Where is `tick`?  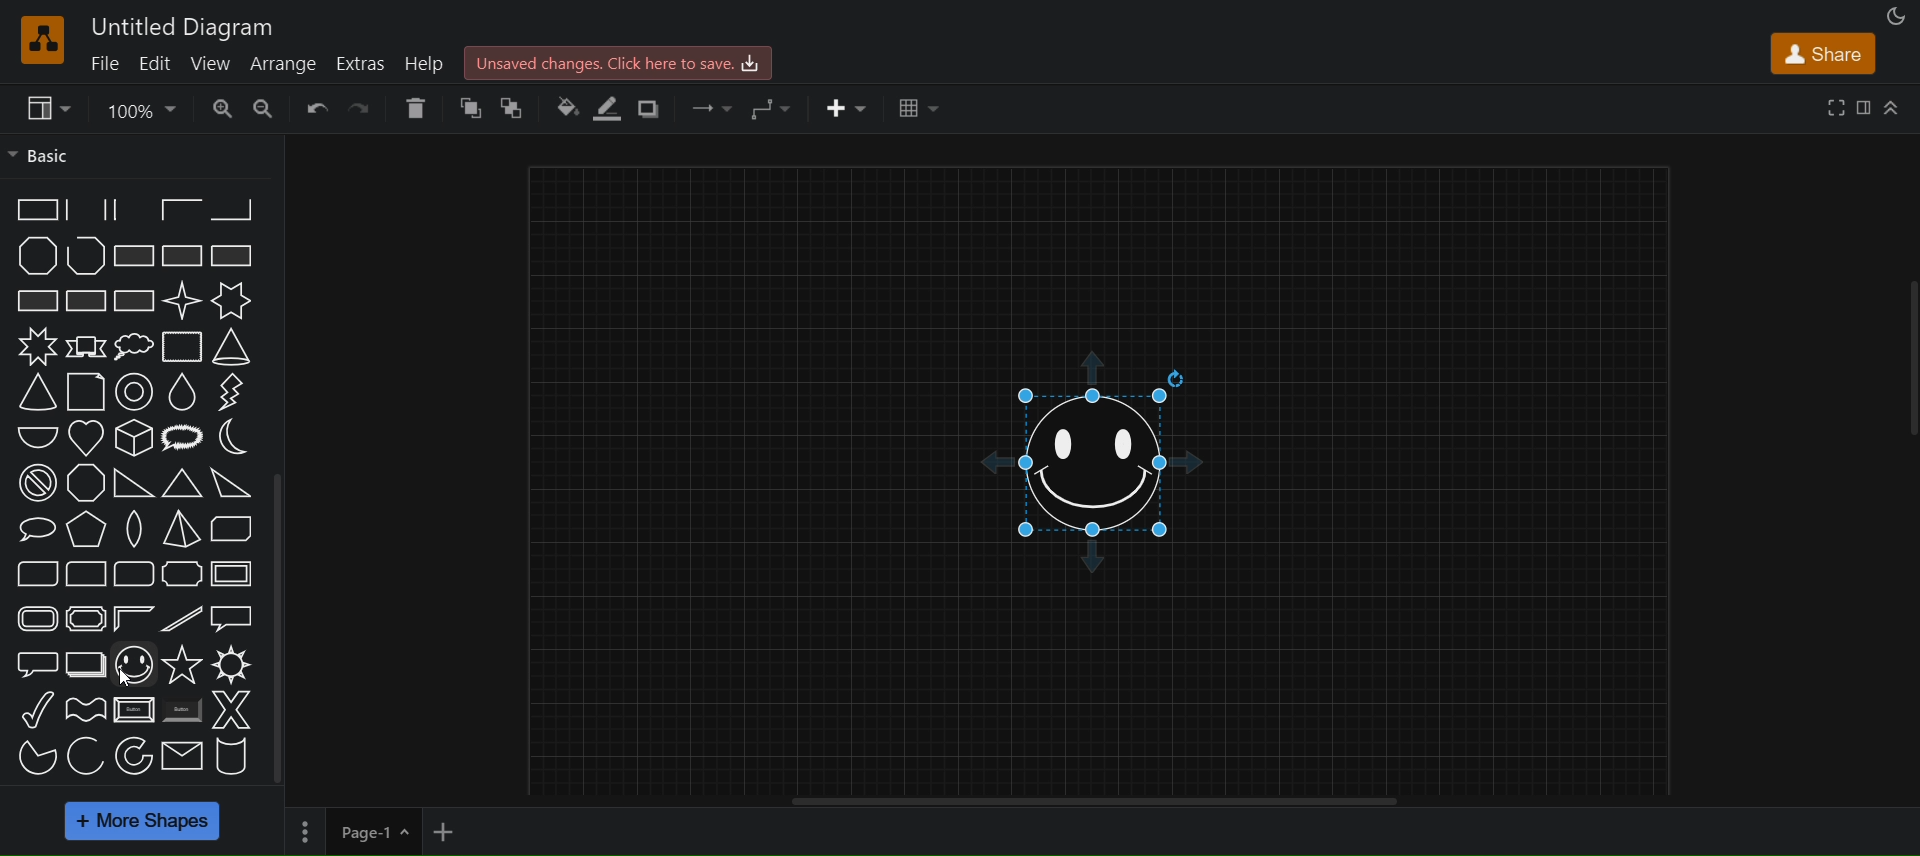
tick is located at coordinates (38, 711).